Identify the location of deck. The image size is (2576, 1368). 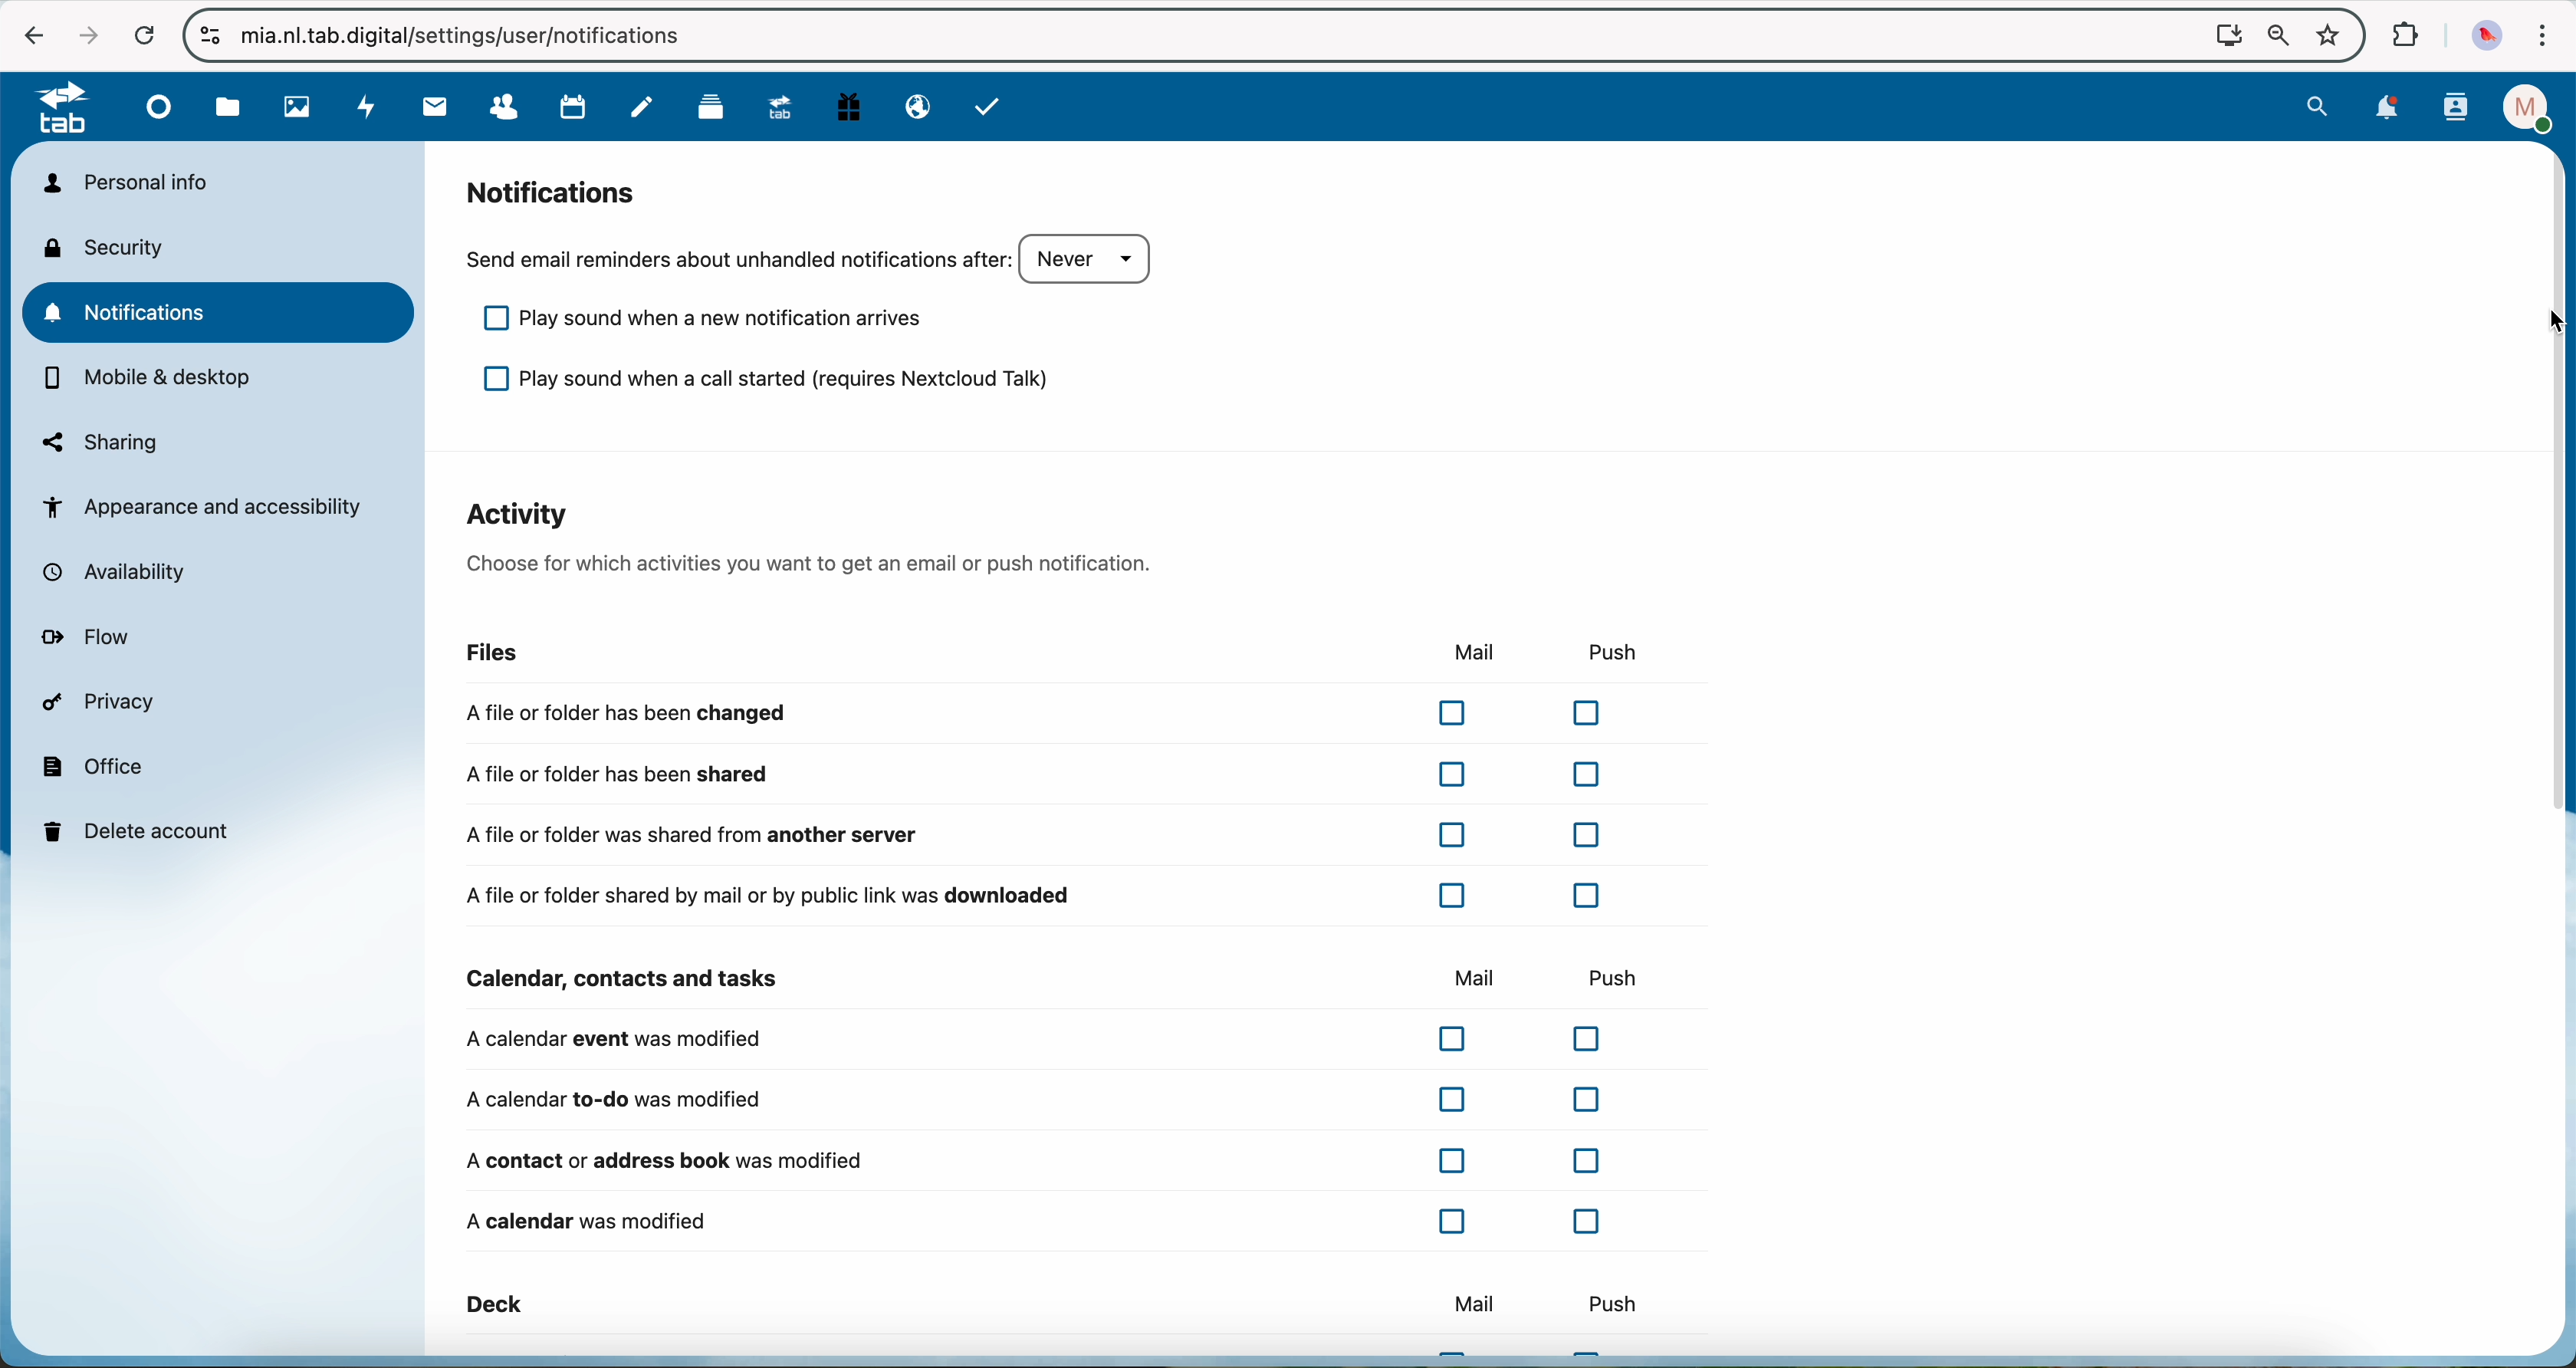
(494, 1303).